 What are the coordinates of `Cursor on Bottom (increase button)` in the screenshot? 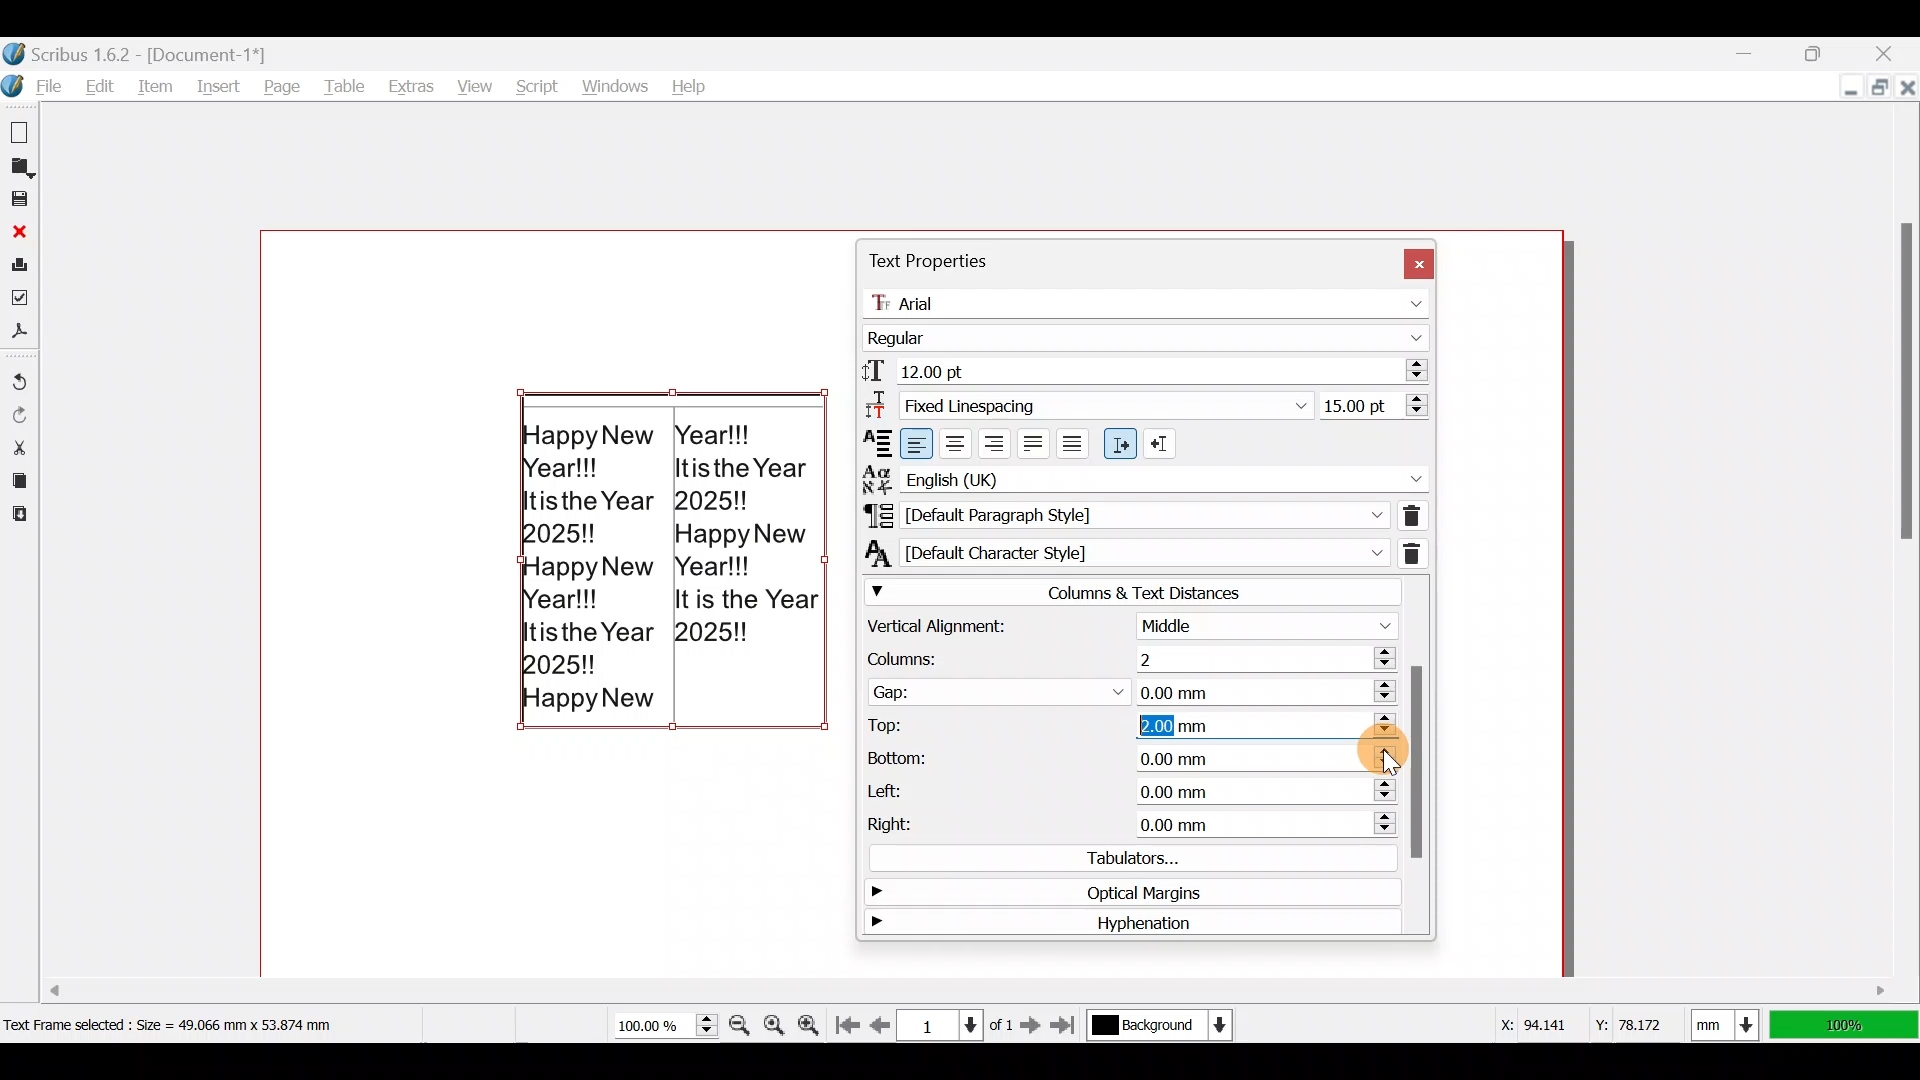 It's located at (1361, 754).